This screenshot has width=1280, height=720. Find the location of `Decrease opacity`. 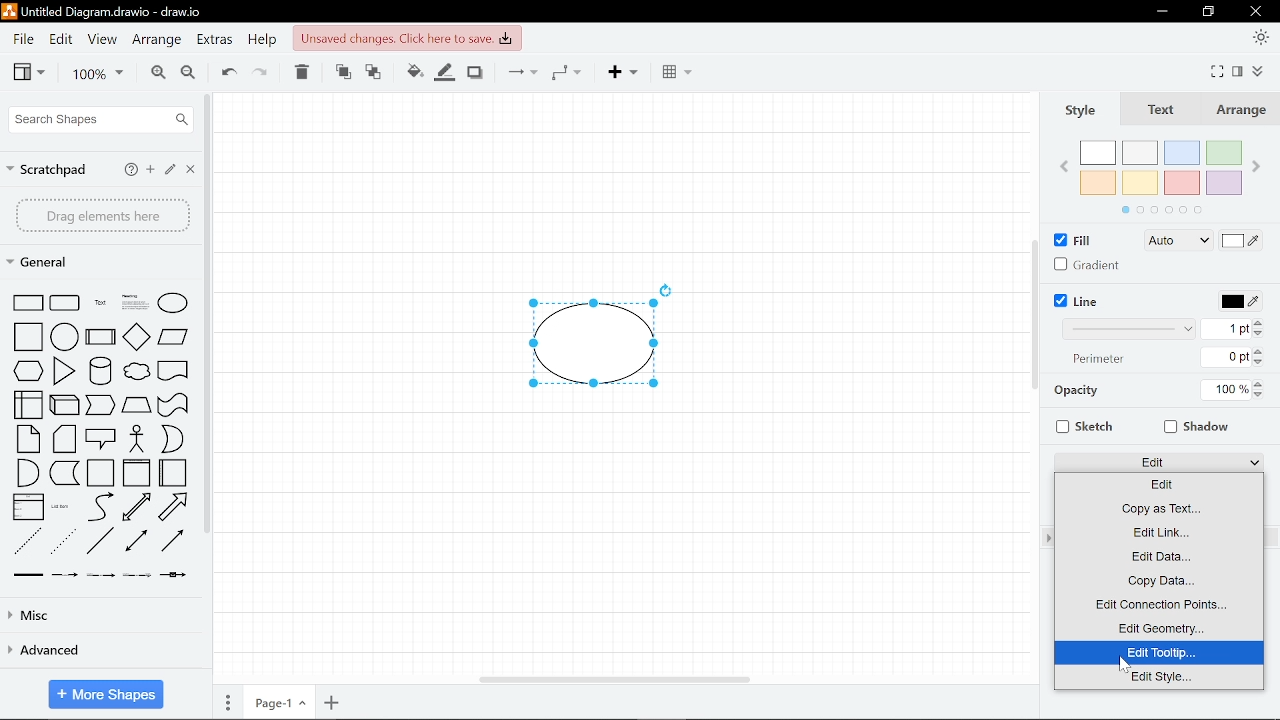

Decrease opacity is located at coordinates (1260, 395).